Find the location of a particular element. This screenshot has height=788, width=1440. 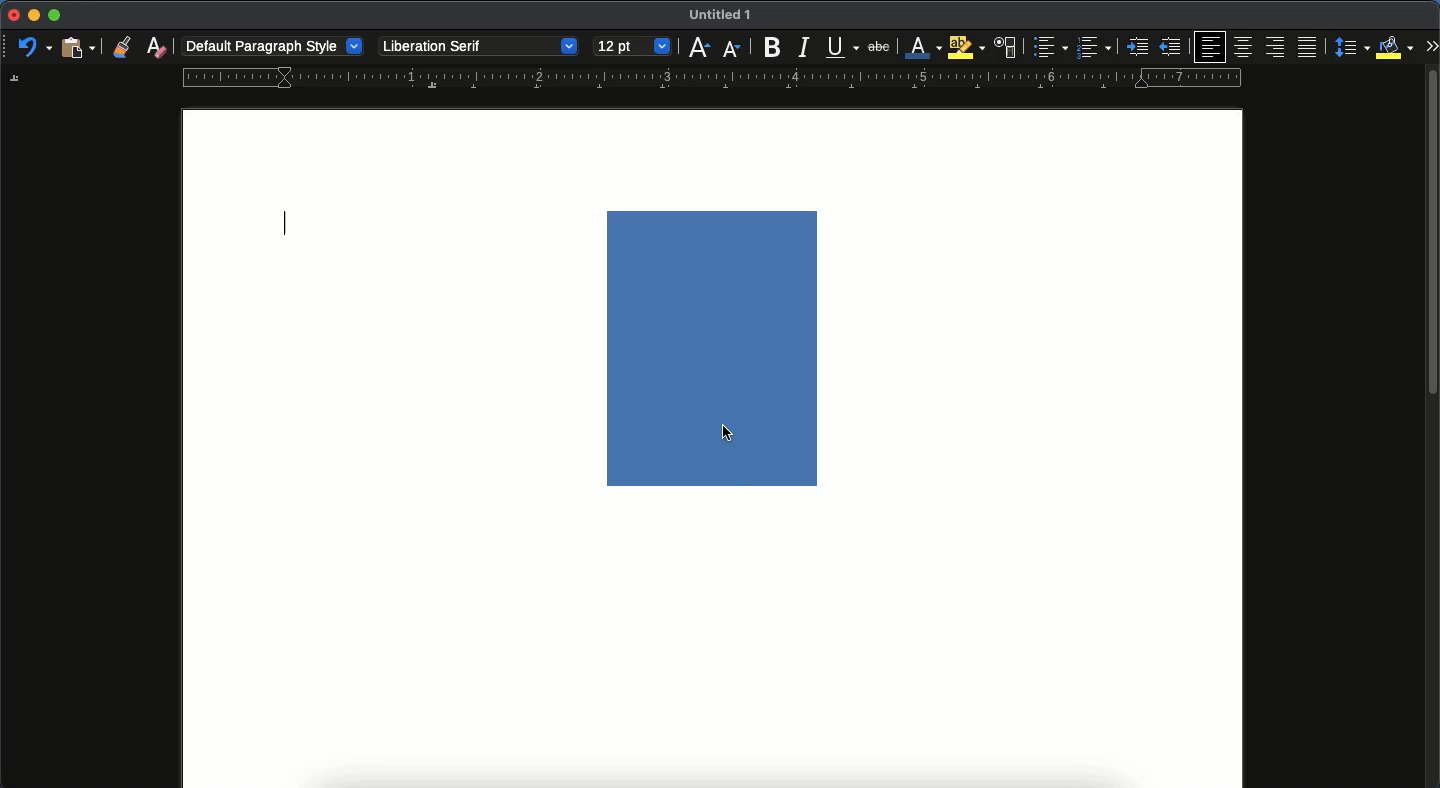

clear formatting is located at coordinates (155, 46).